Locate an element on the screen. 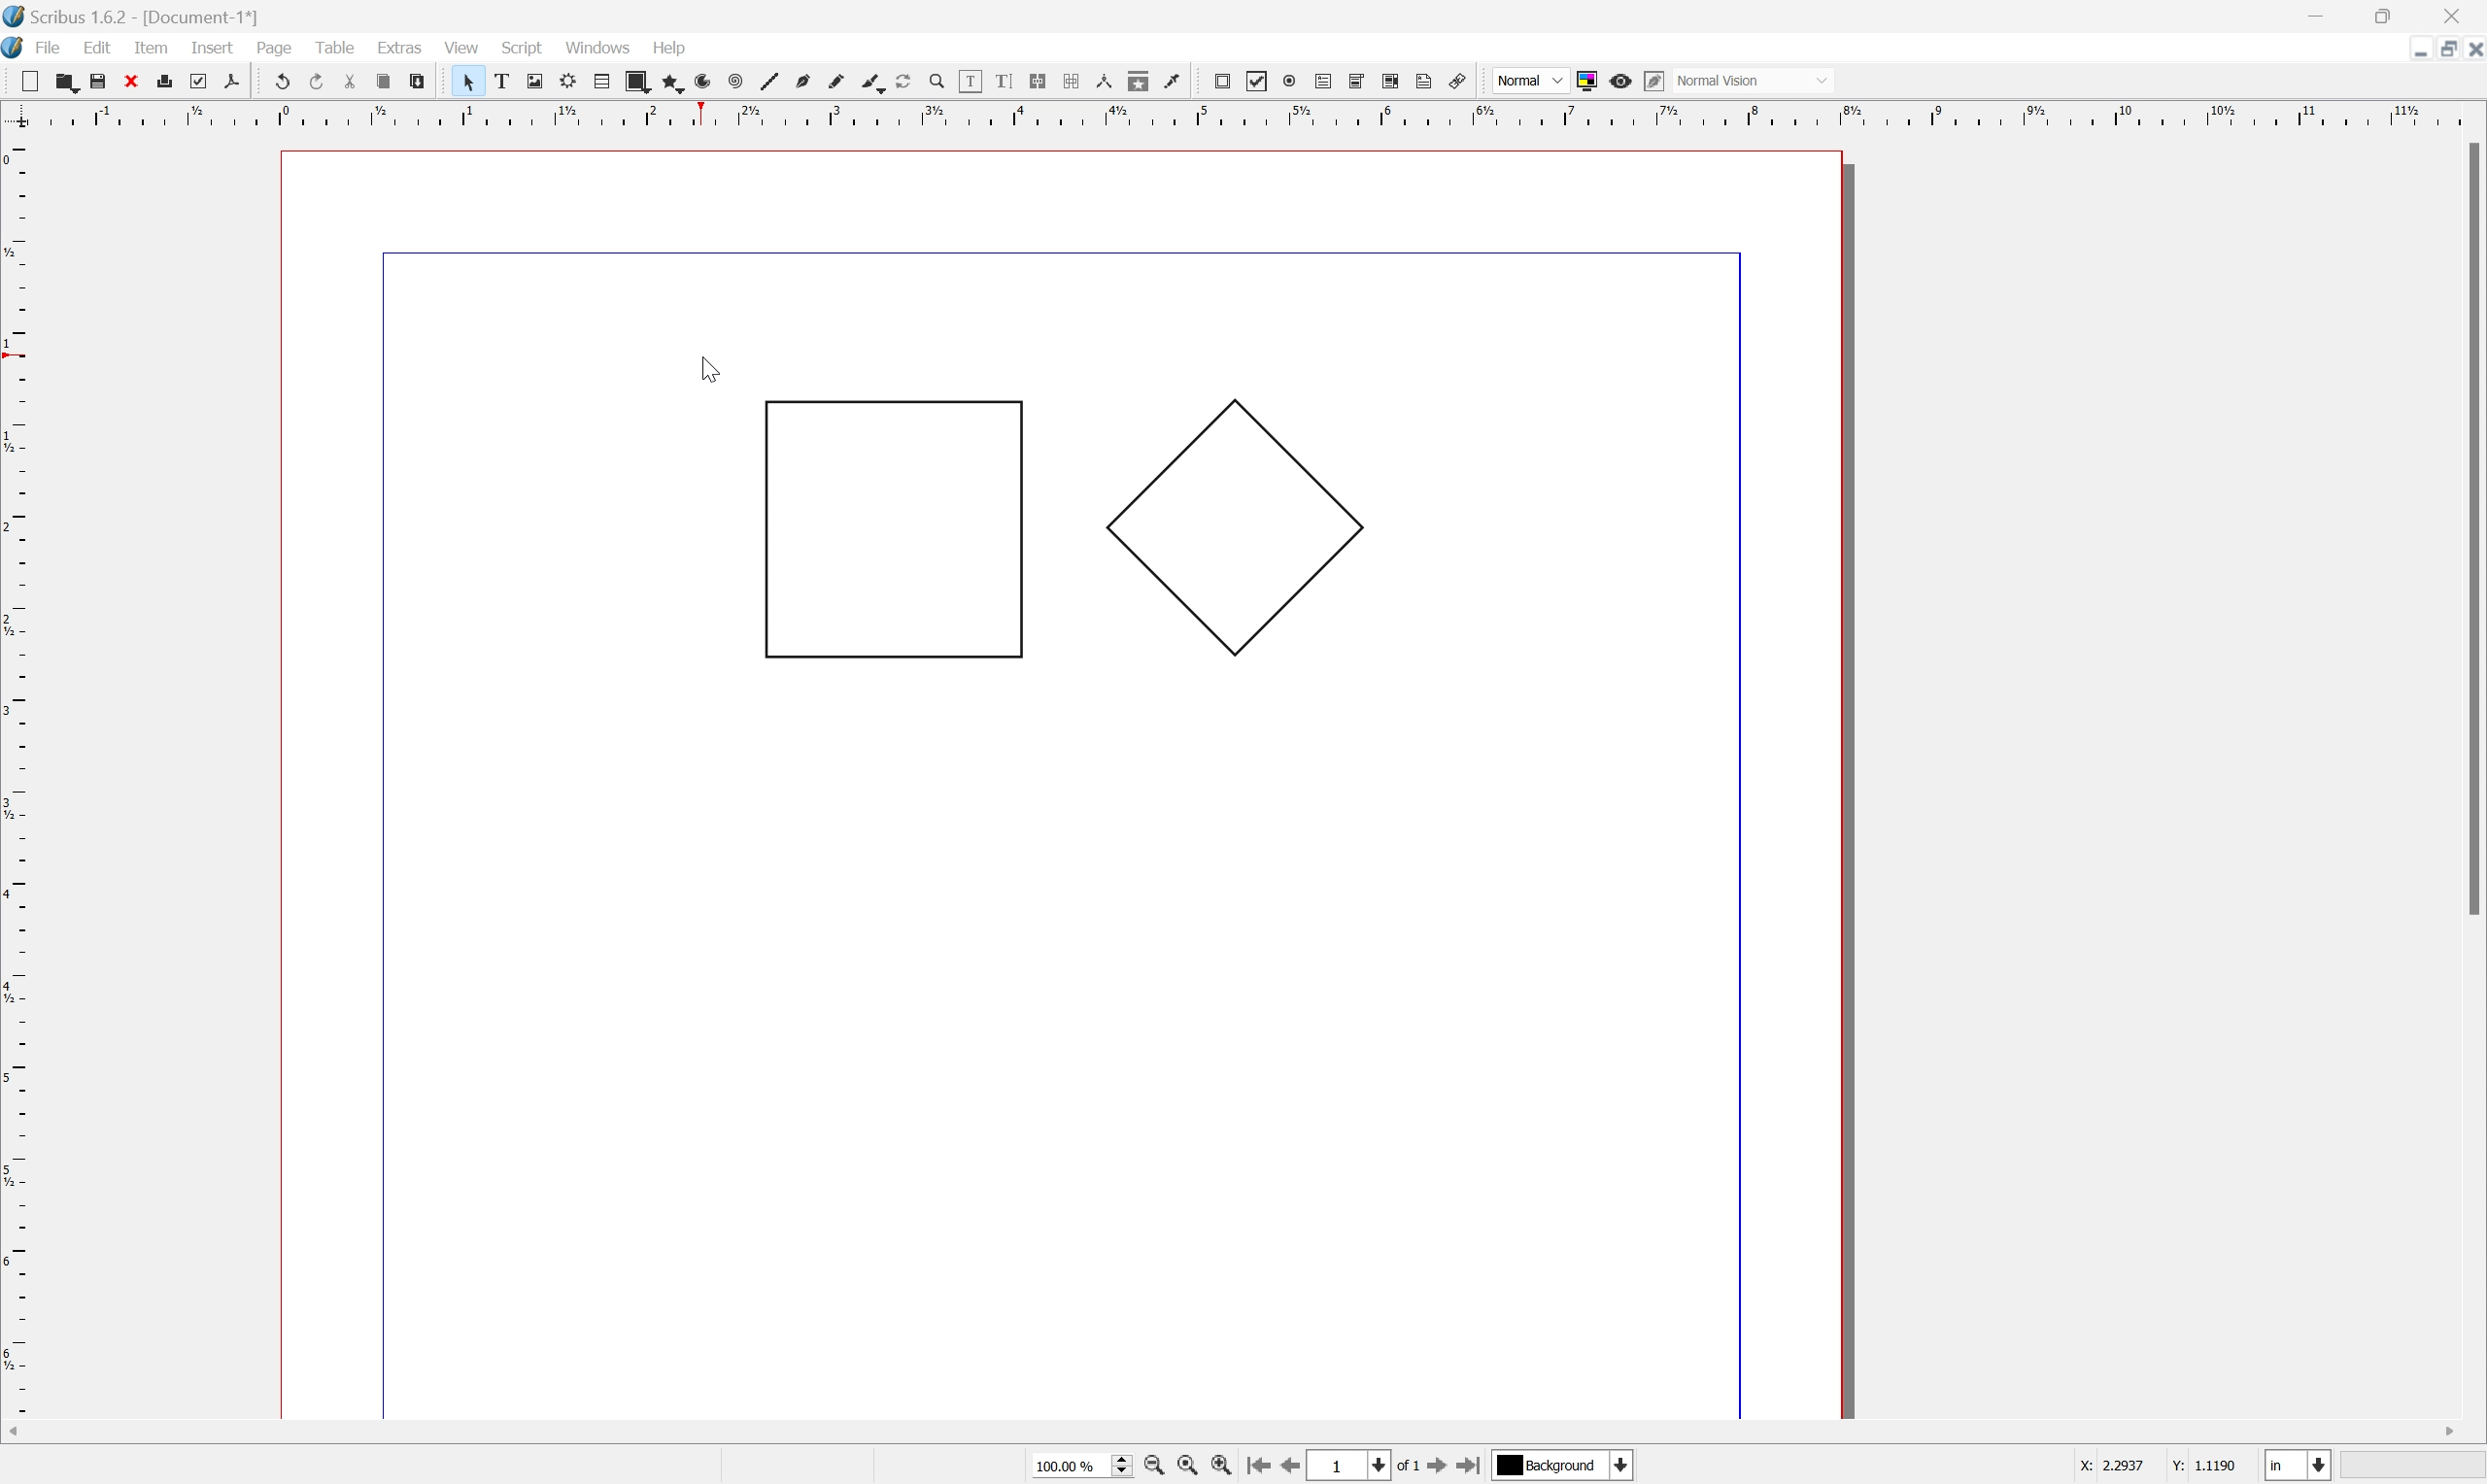 This screenshot has width=2487, height=1484. polygon is located at coordinates (665, 81).